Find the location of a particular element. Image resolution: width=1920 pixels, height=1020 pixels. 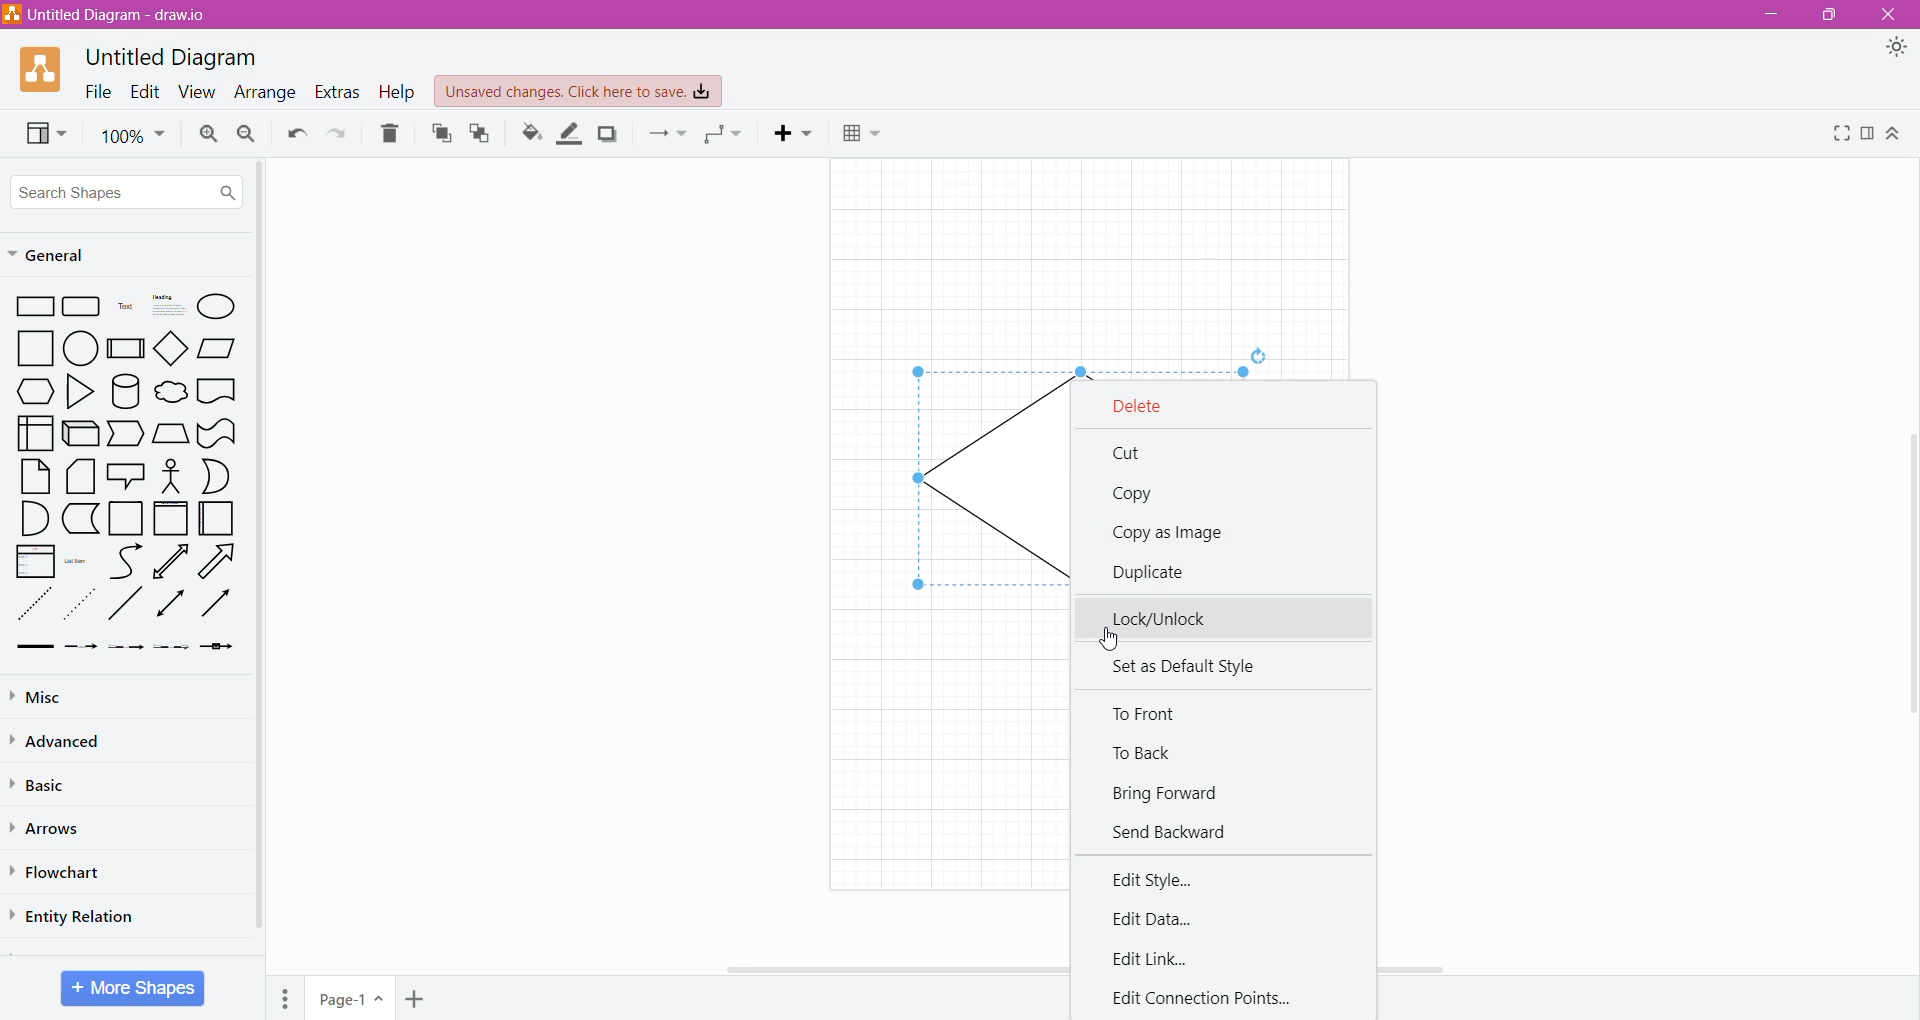

View is located at coordinates (195, 93).